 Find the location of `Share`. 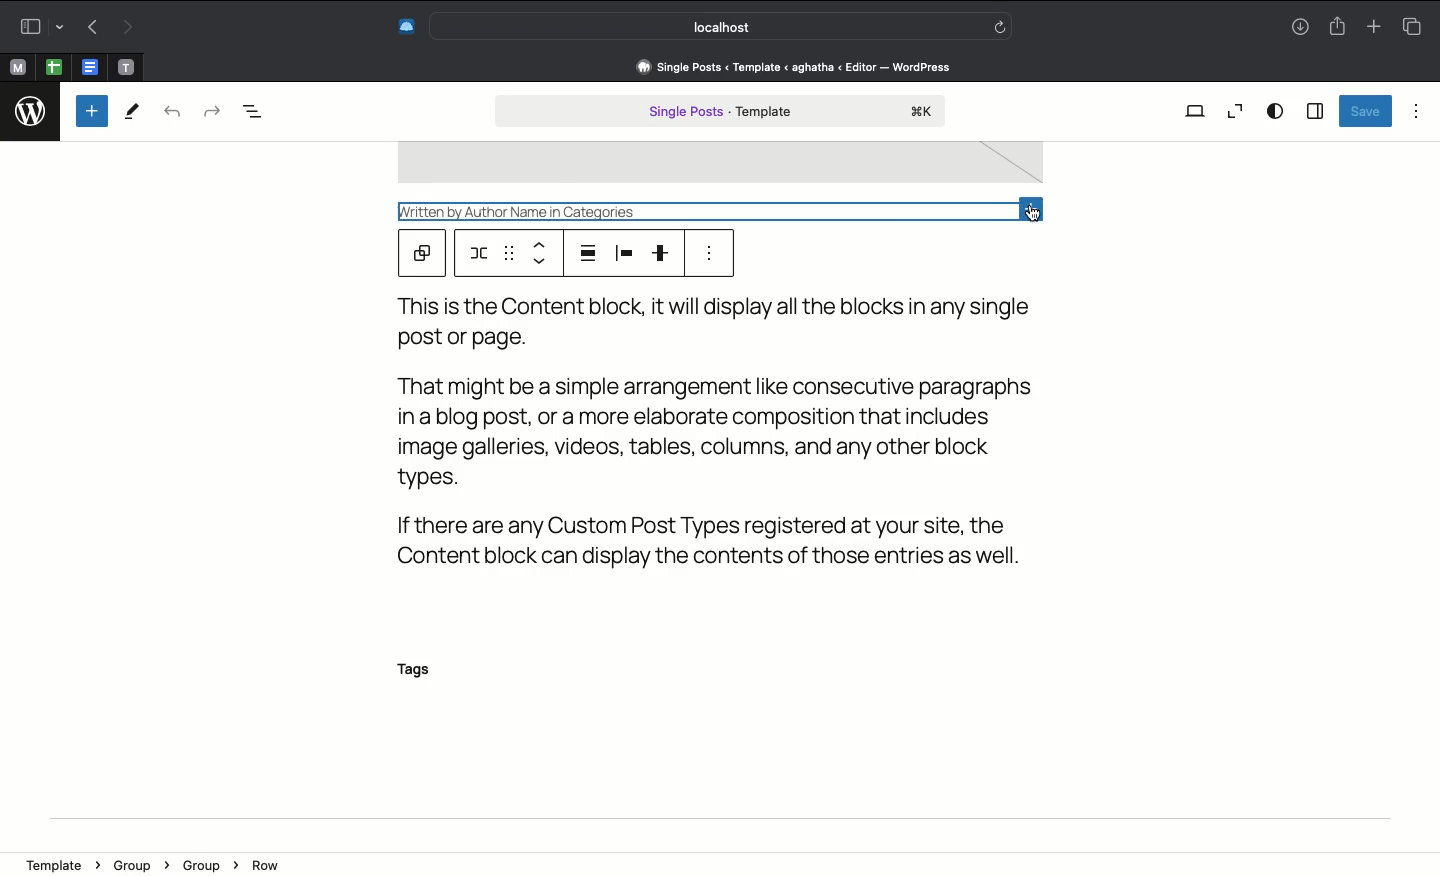

Share is located at coordinates (1337, 27).